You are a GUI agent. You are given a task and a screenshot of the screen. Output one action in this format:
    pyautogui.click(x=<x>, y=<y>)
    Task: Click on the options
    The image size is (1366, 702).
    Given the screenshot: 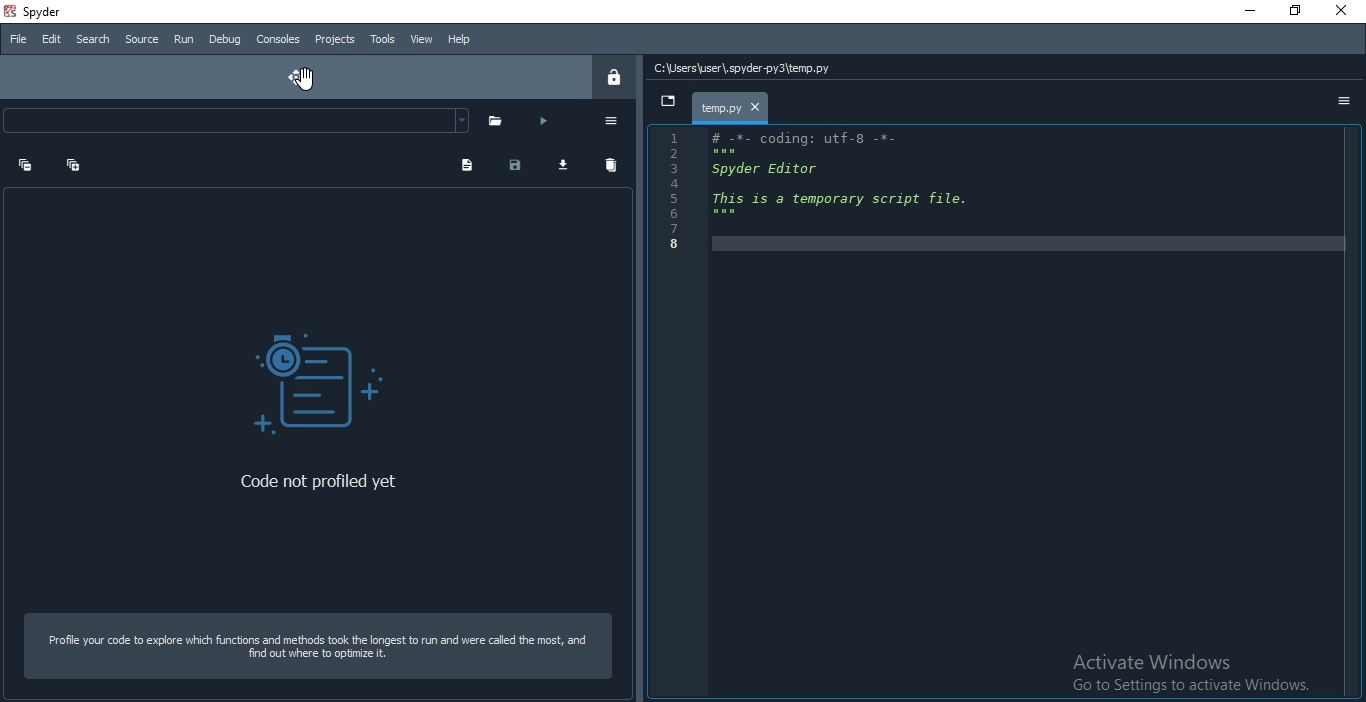 What is the action you would take?
    pyautogui.click(x=1344, y=105)
    